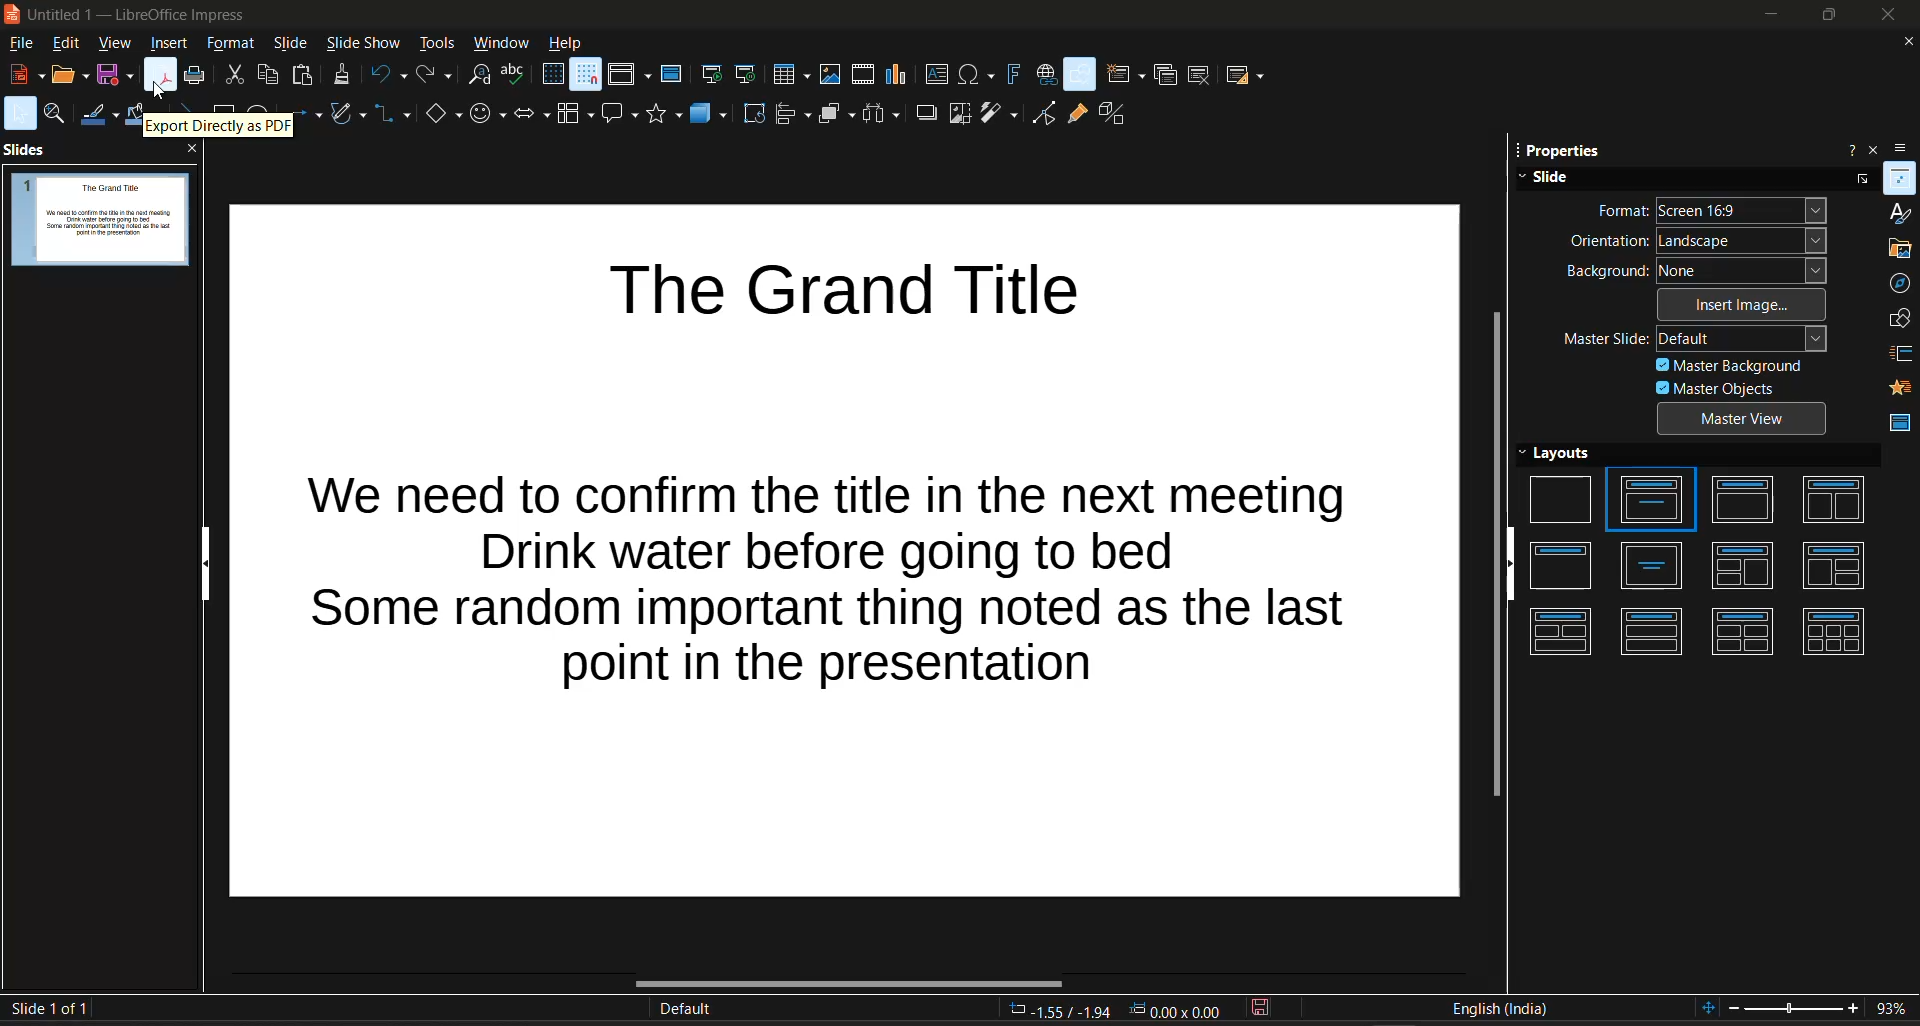 Image resolution: width=1920 pixels, height=1026 pixels. I want to click on format, so click(233, 43).